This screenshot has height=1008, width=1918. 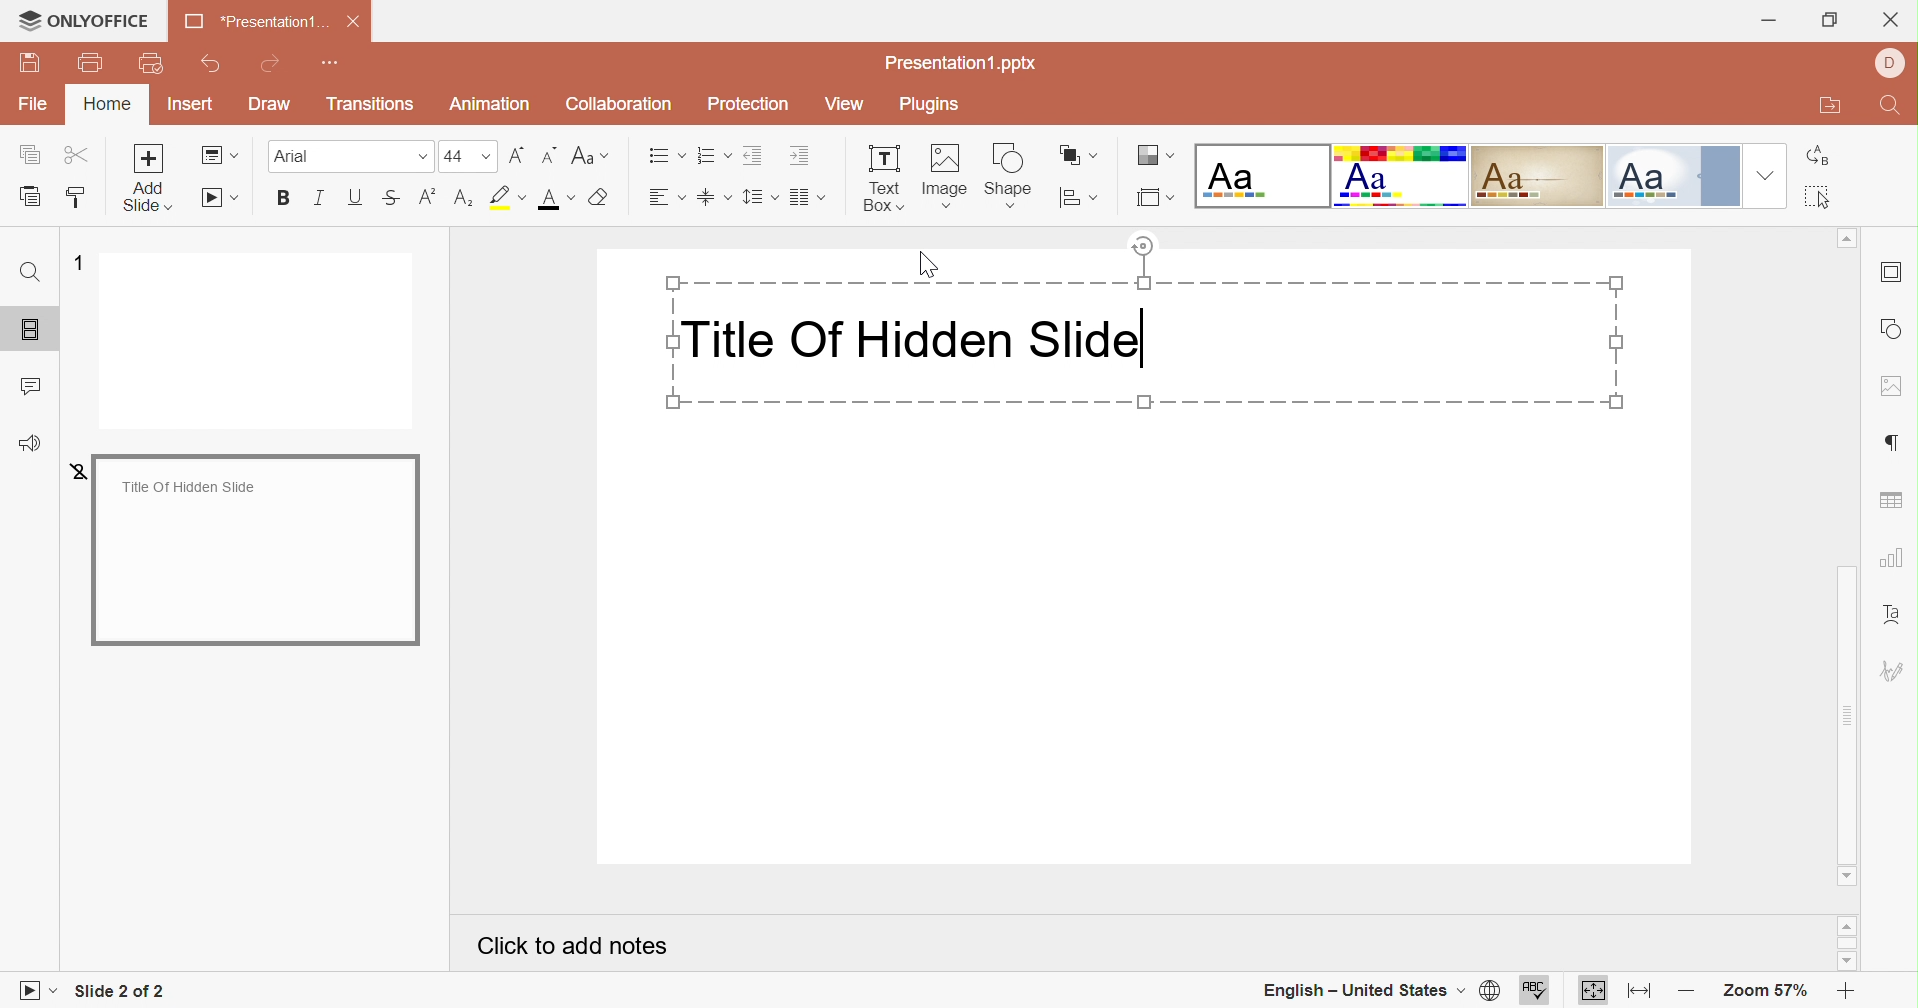 I want to click on Scroll up, so click(x=1847, y=925).